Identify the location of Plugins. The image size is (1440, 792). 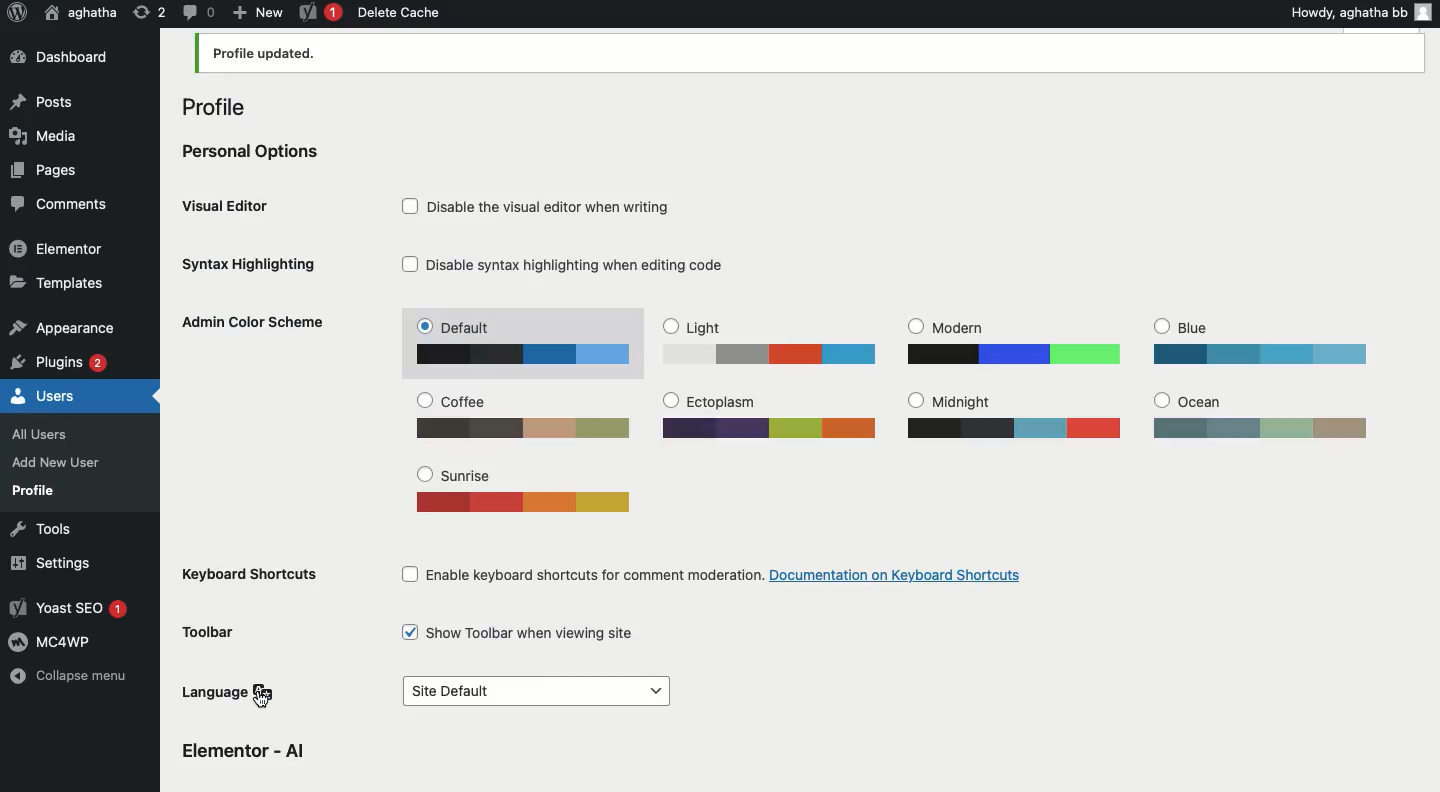
(61, 360).